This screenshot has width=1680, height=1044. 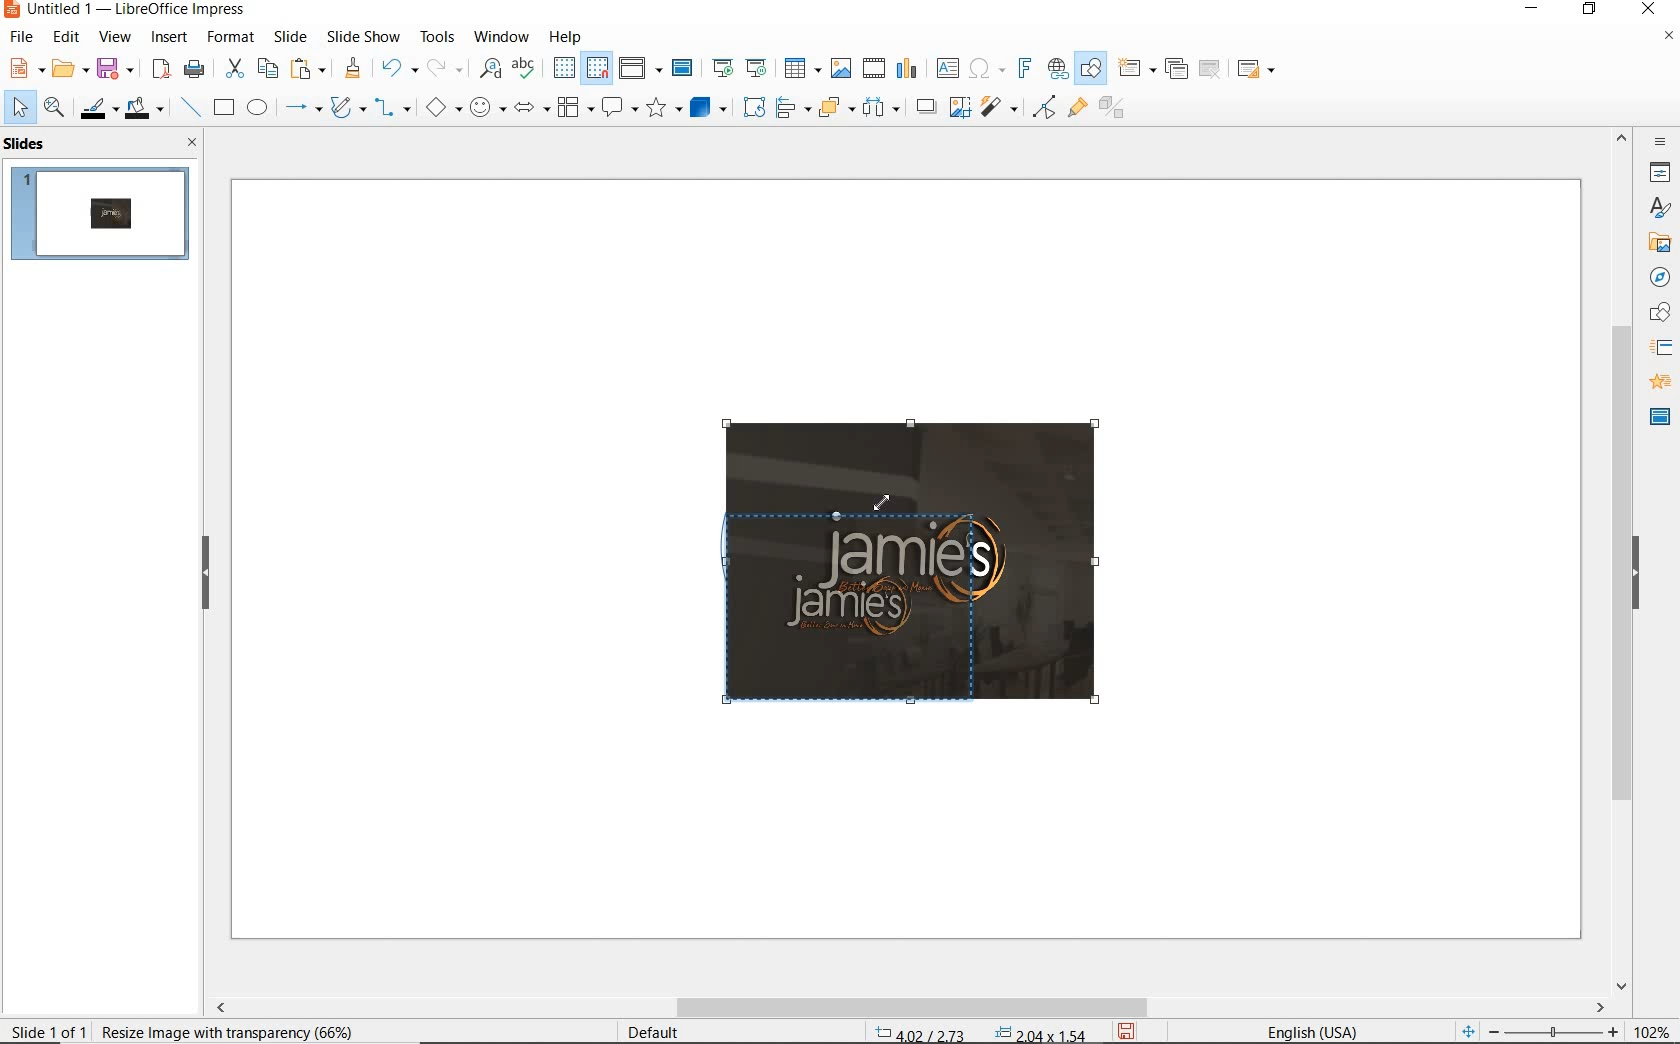 What do you see at coordinates (115, 37) in the screenshot?
I see `view` at bounding box center [115, 37].